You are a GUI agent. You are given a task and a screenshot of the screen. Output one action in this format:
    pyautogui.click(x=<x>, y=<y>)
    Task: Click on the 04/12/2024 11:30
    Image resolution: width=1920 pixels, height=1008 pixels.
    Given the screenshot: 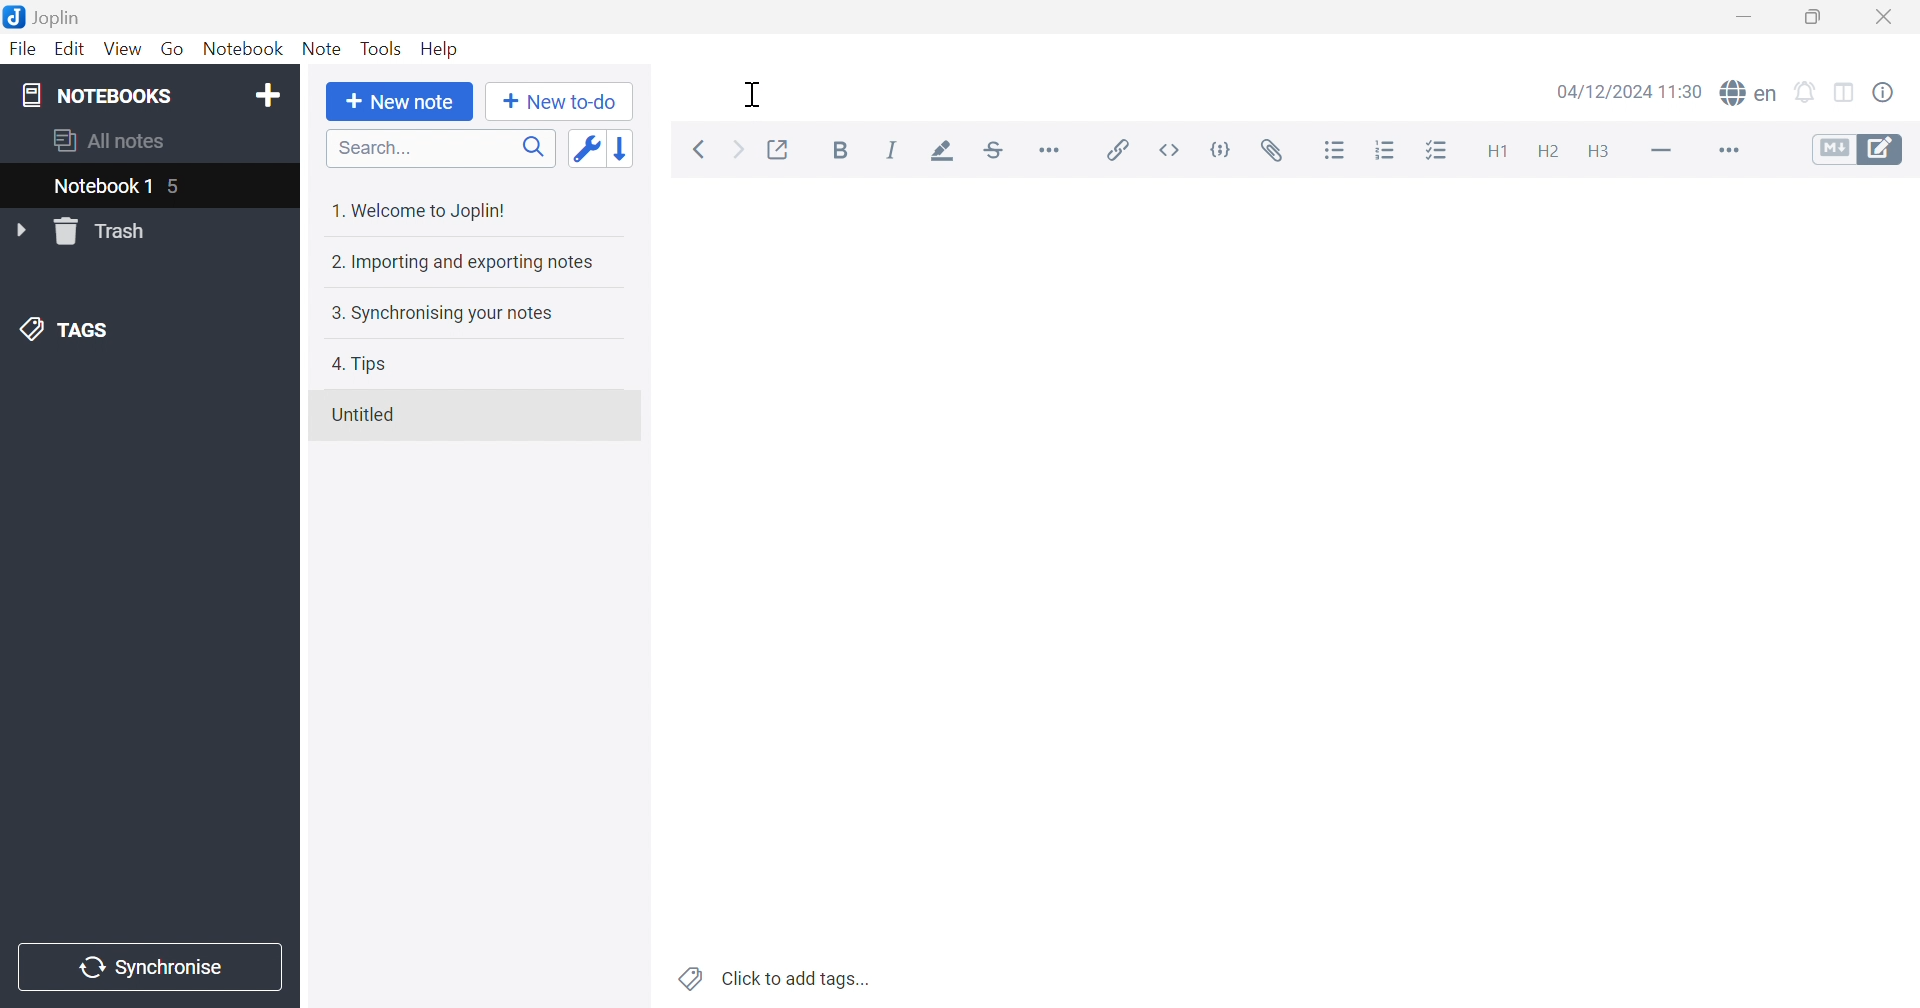 What is the action you would take?
    pyautogui.click(x=1629, y=90)
    